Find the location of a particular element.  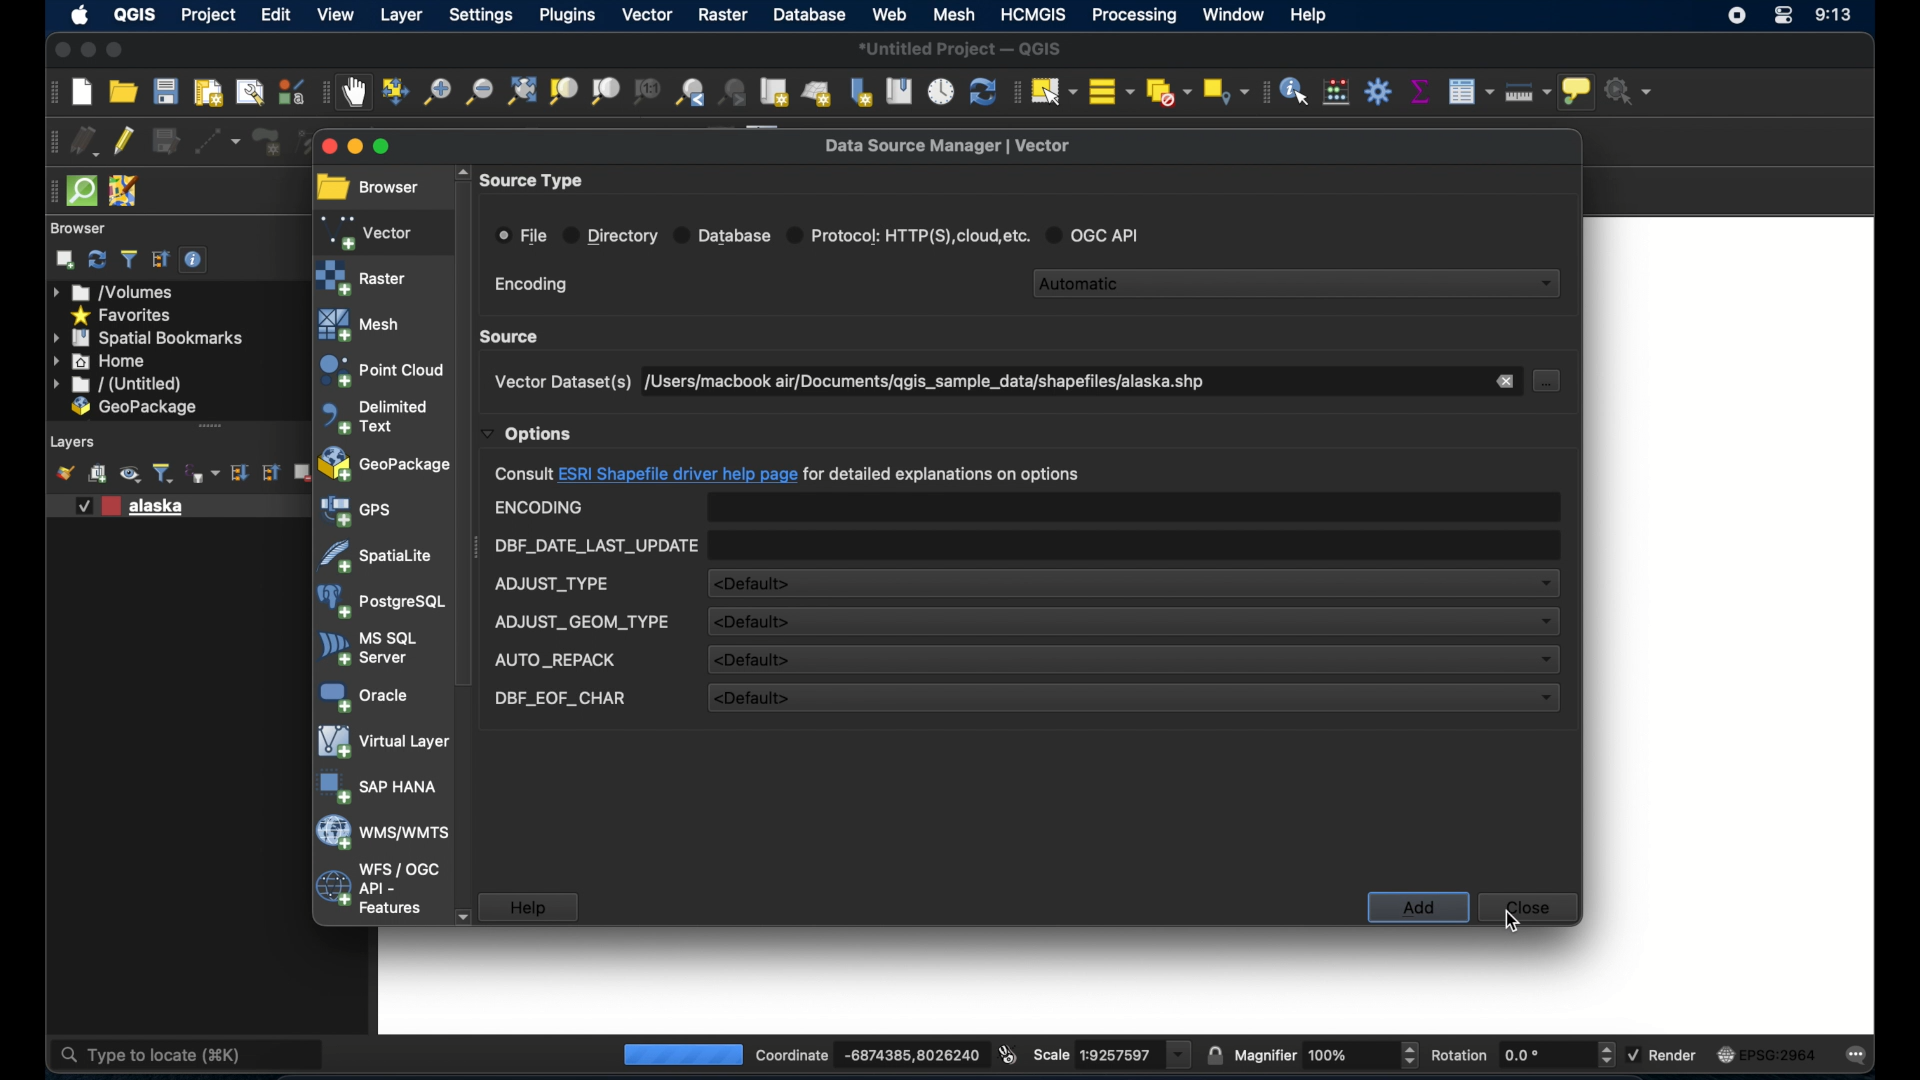

screen recorder icon is located at coordinates (1737, 14).